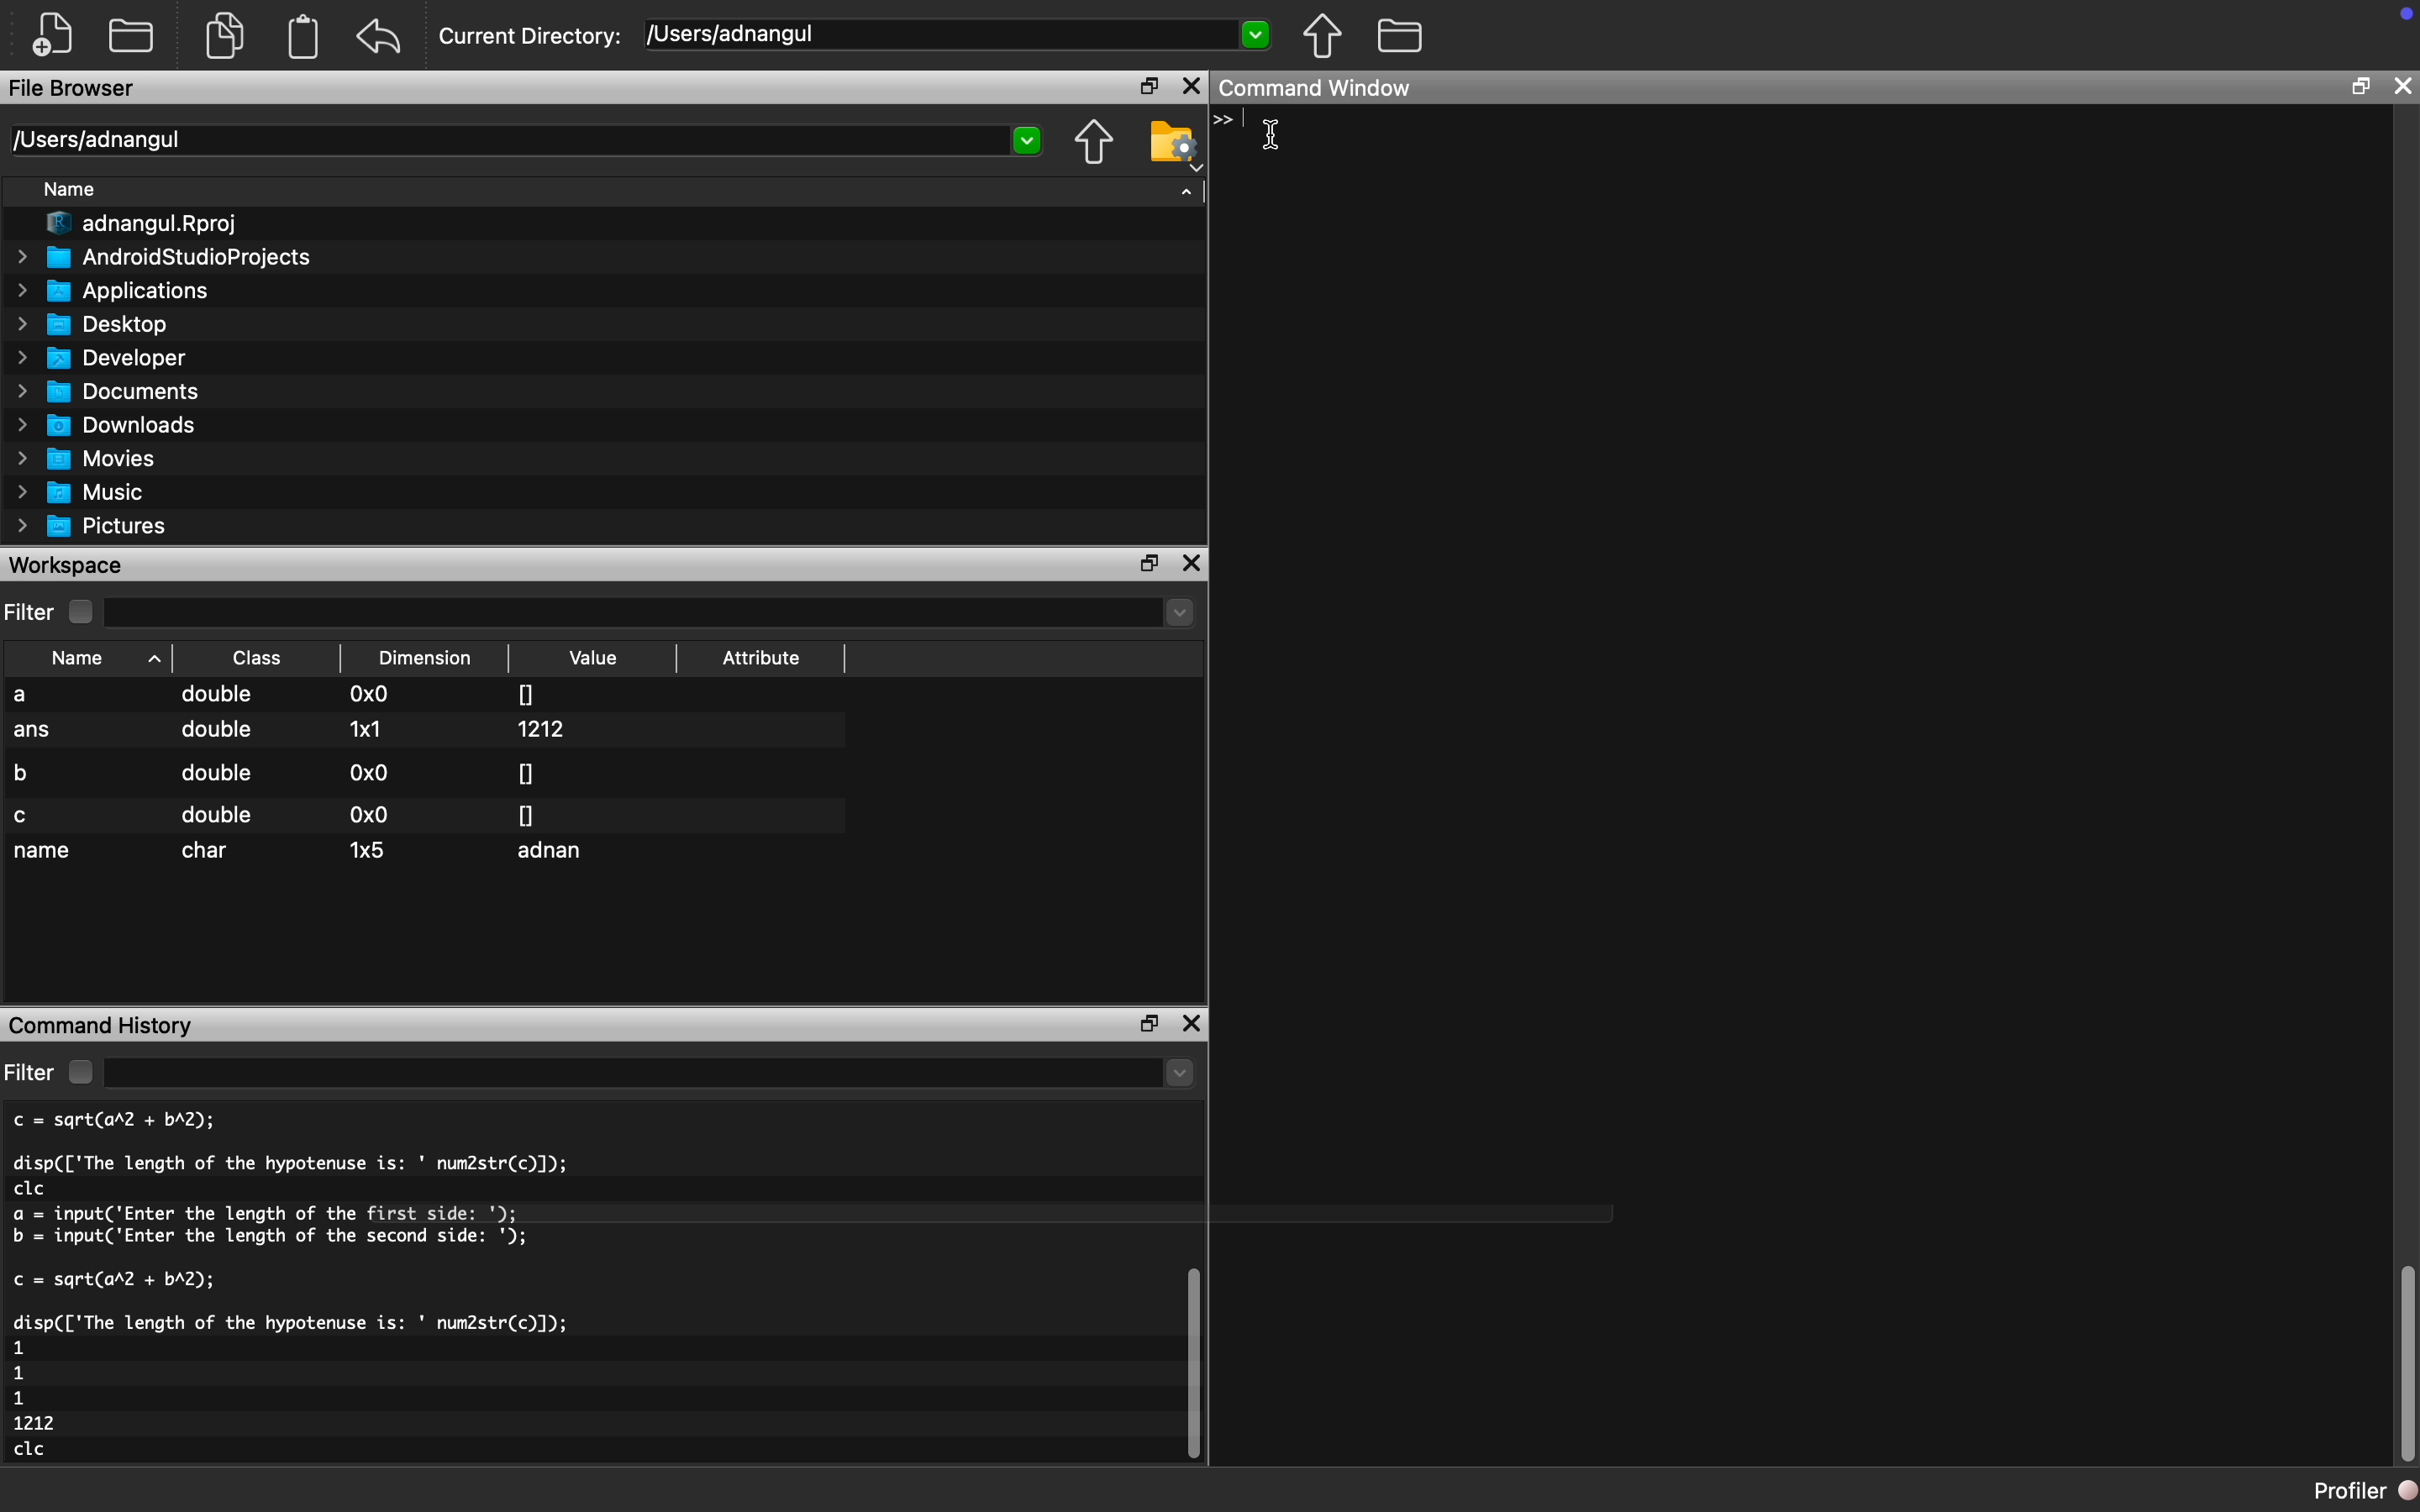  I want to click on vertical scroll bar, so click(2406, 1366).